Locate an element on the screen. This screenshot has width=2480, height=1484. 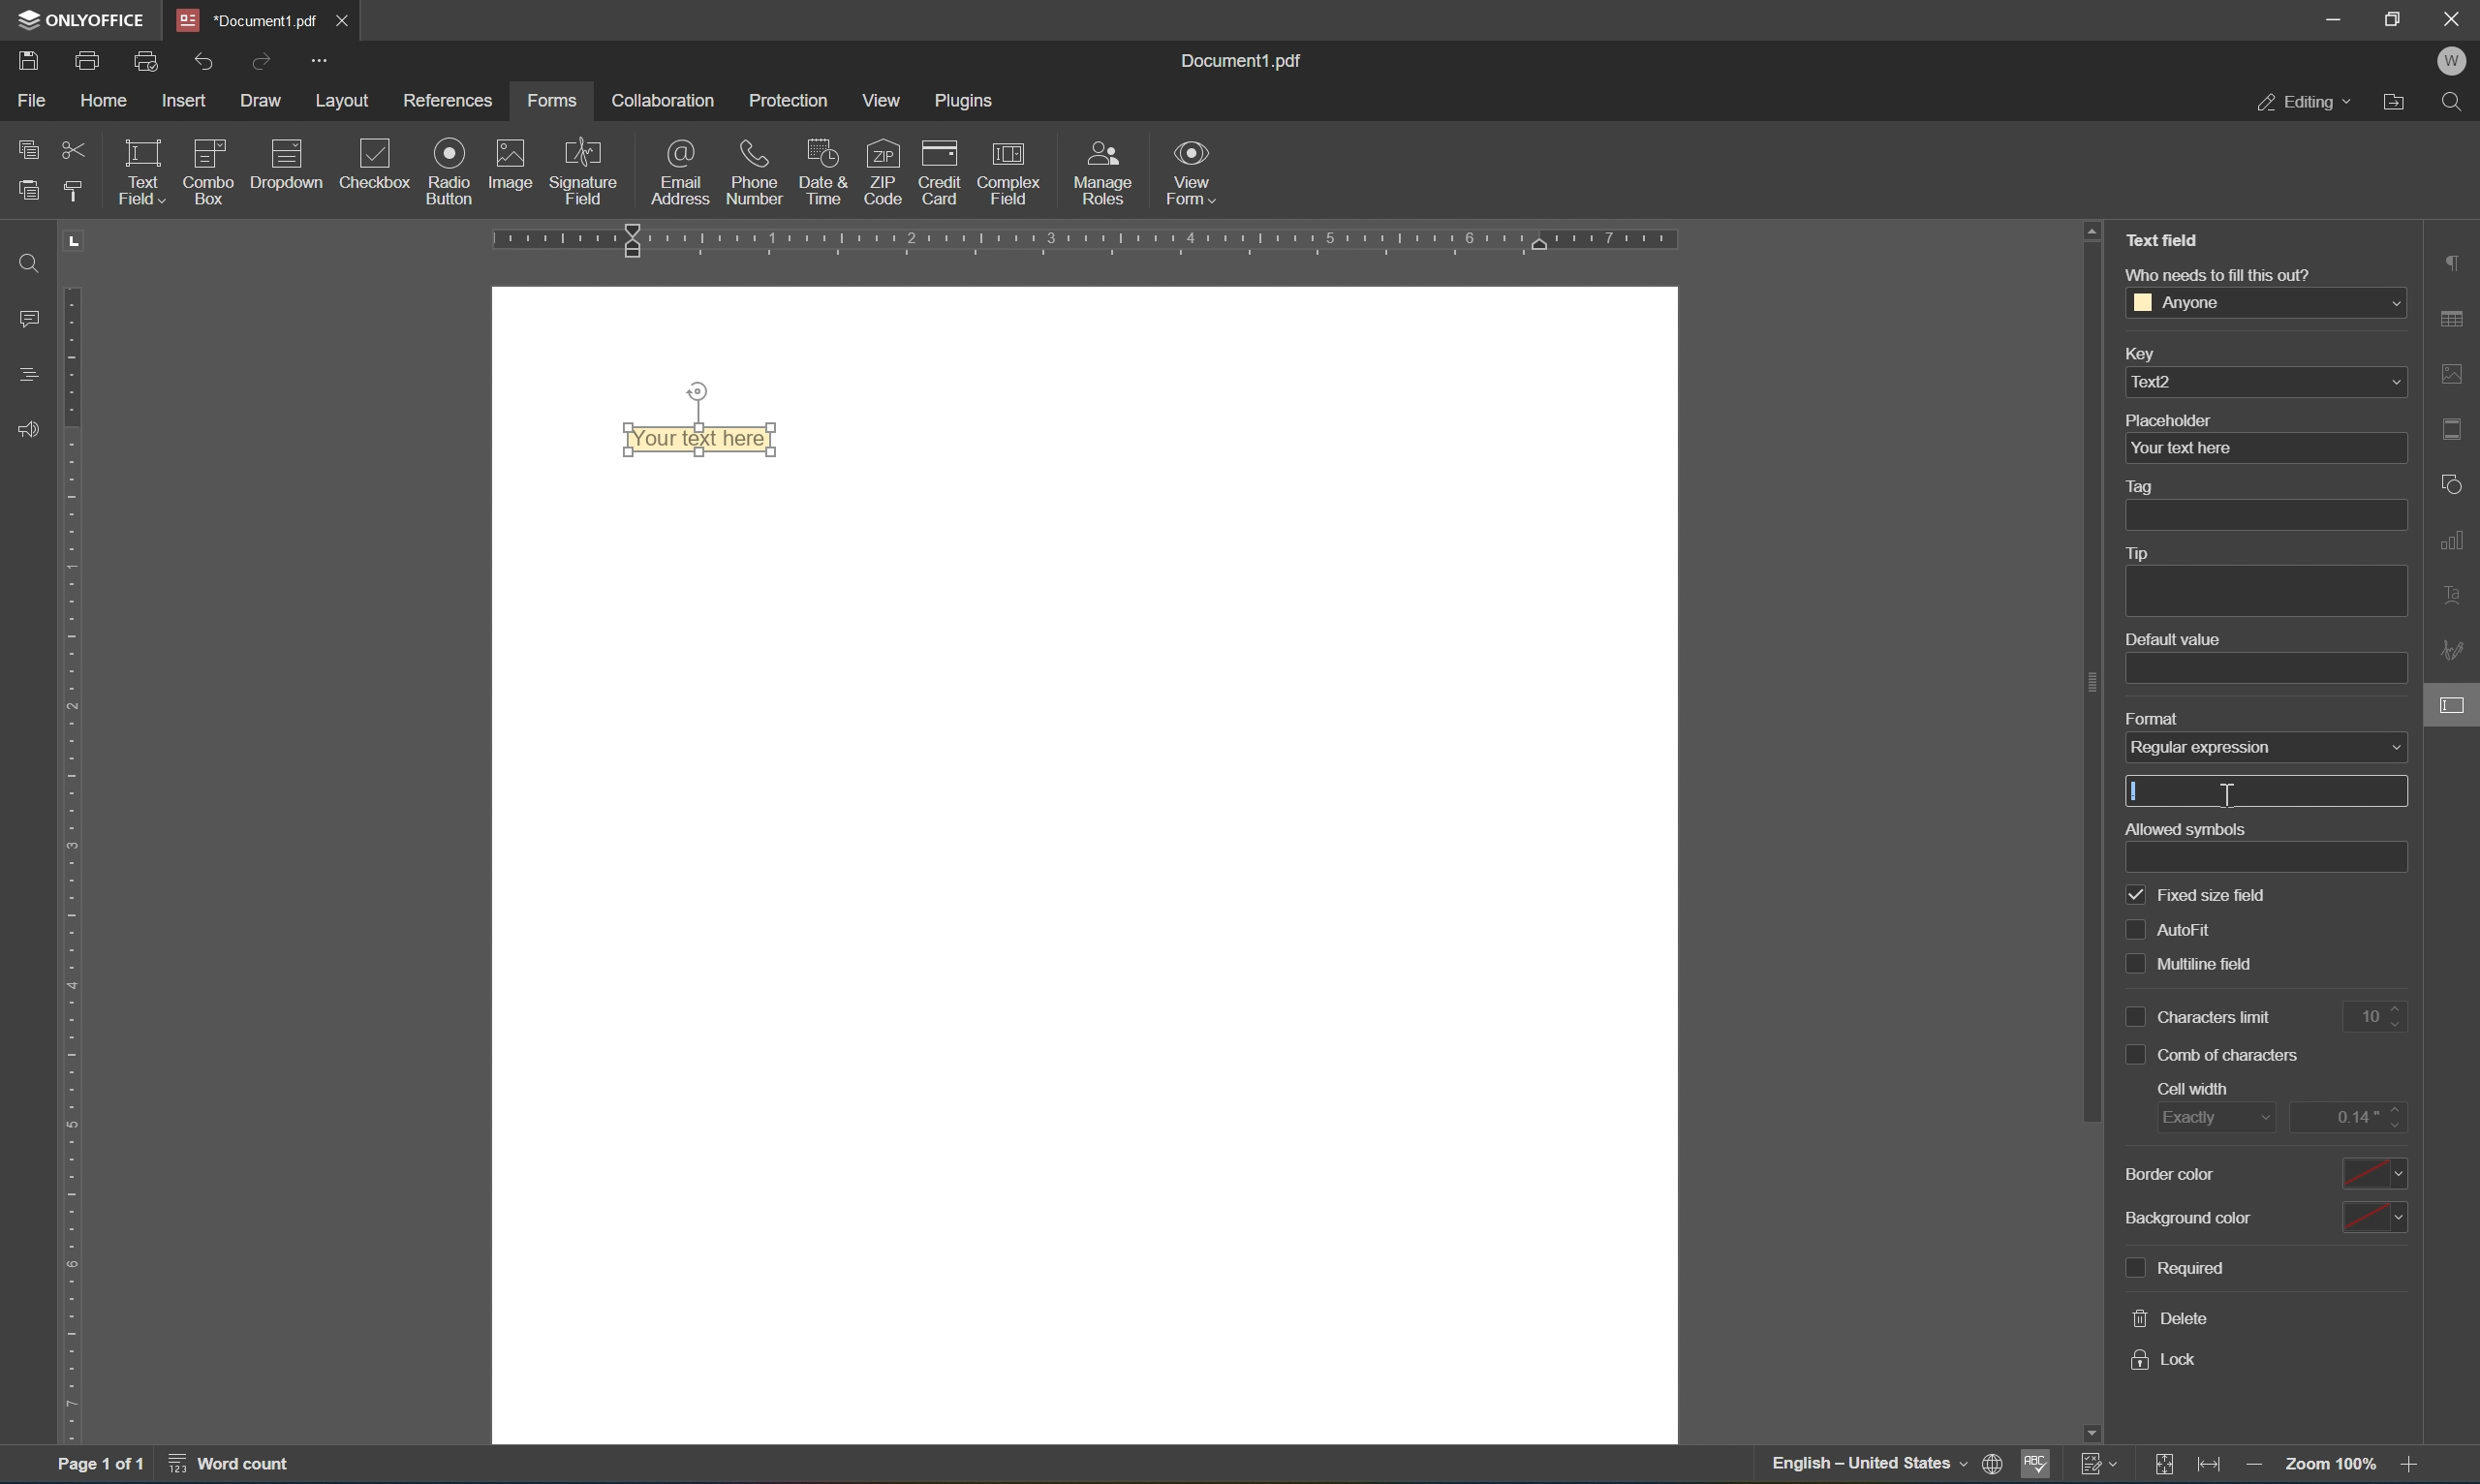
protection is located at coordinates (791, 100).